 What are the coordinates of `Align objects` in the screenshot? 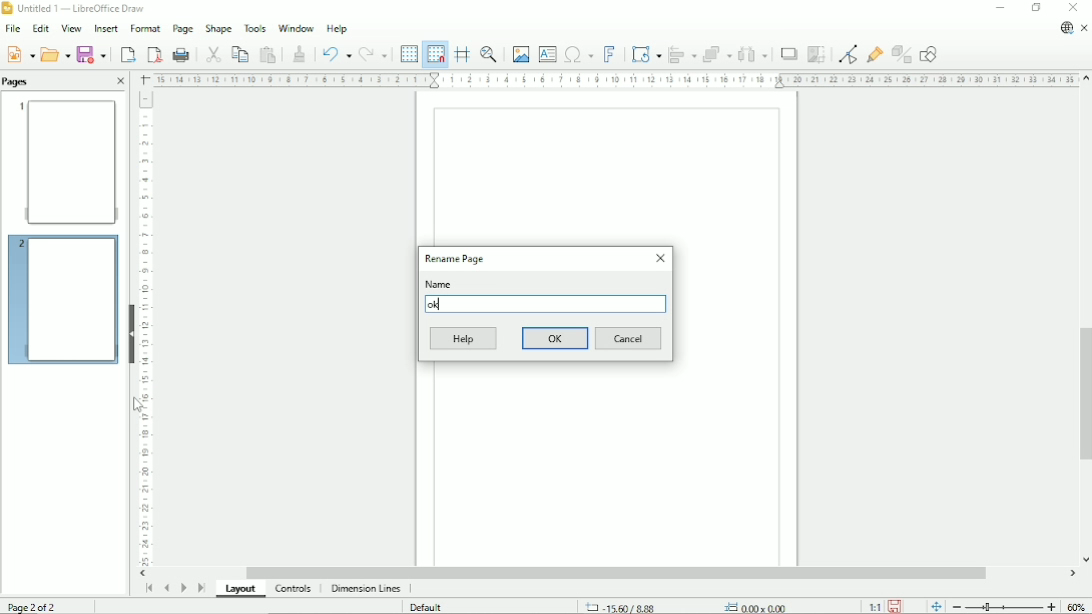 It's located at (683, 54).